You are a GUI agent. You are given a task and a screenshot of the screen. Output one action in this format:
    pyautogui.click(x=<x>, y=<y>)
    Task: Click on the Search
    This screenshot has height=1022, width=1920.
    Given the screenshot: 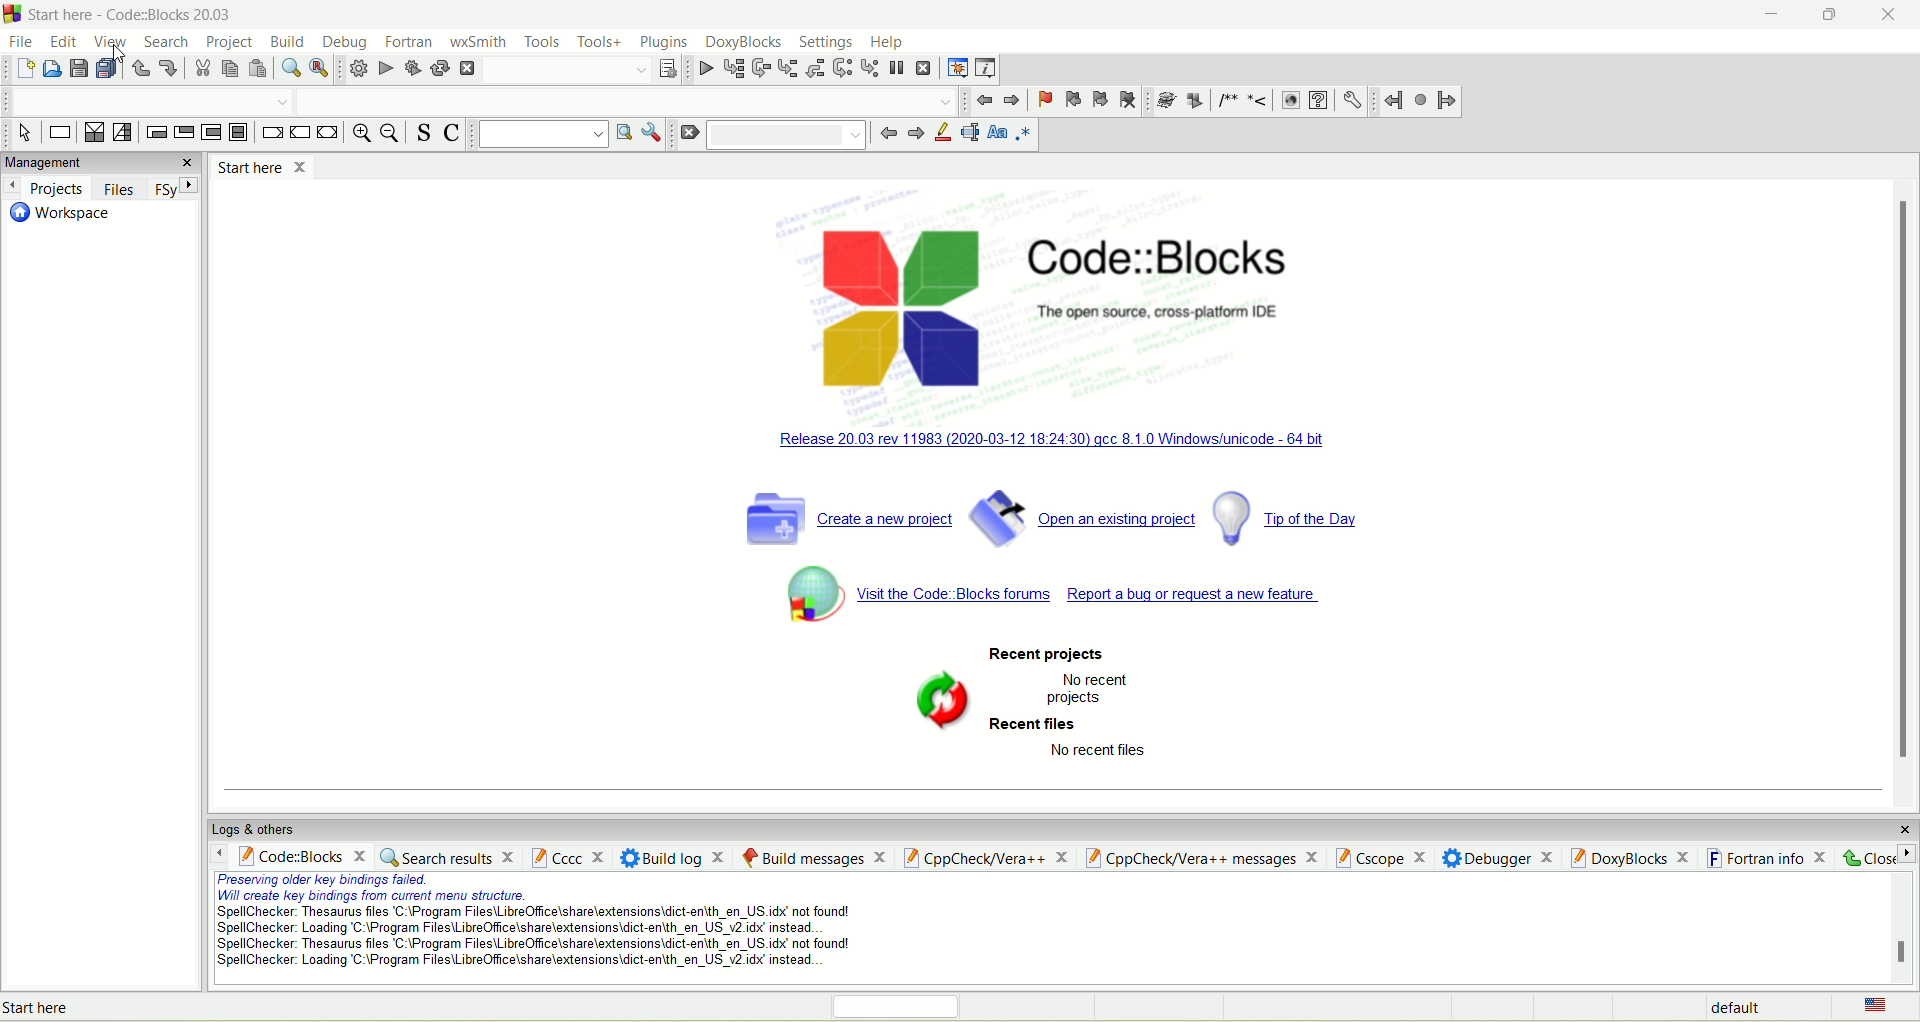 What is the action you would take?
    pyautogui.click(x=560, y=70)
    